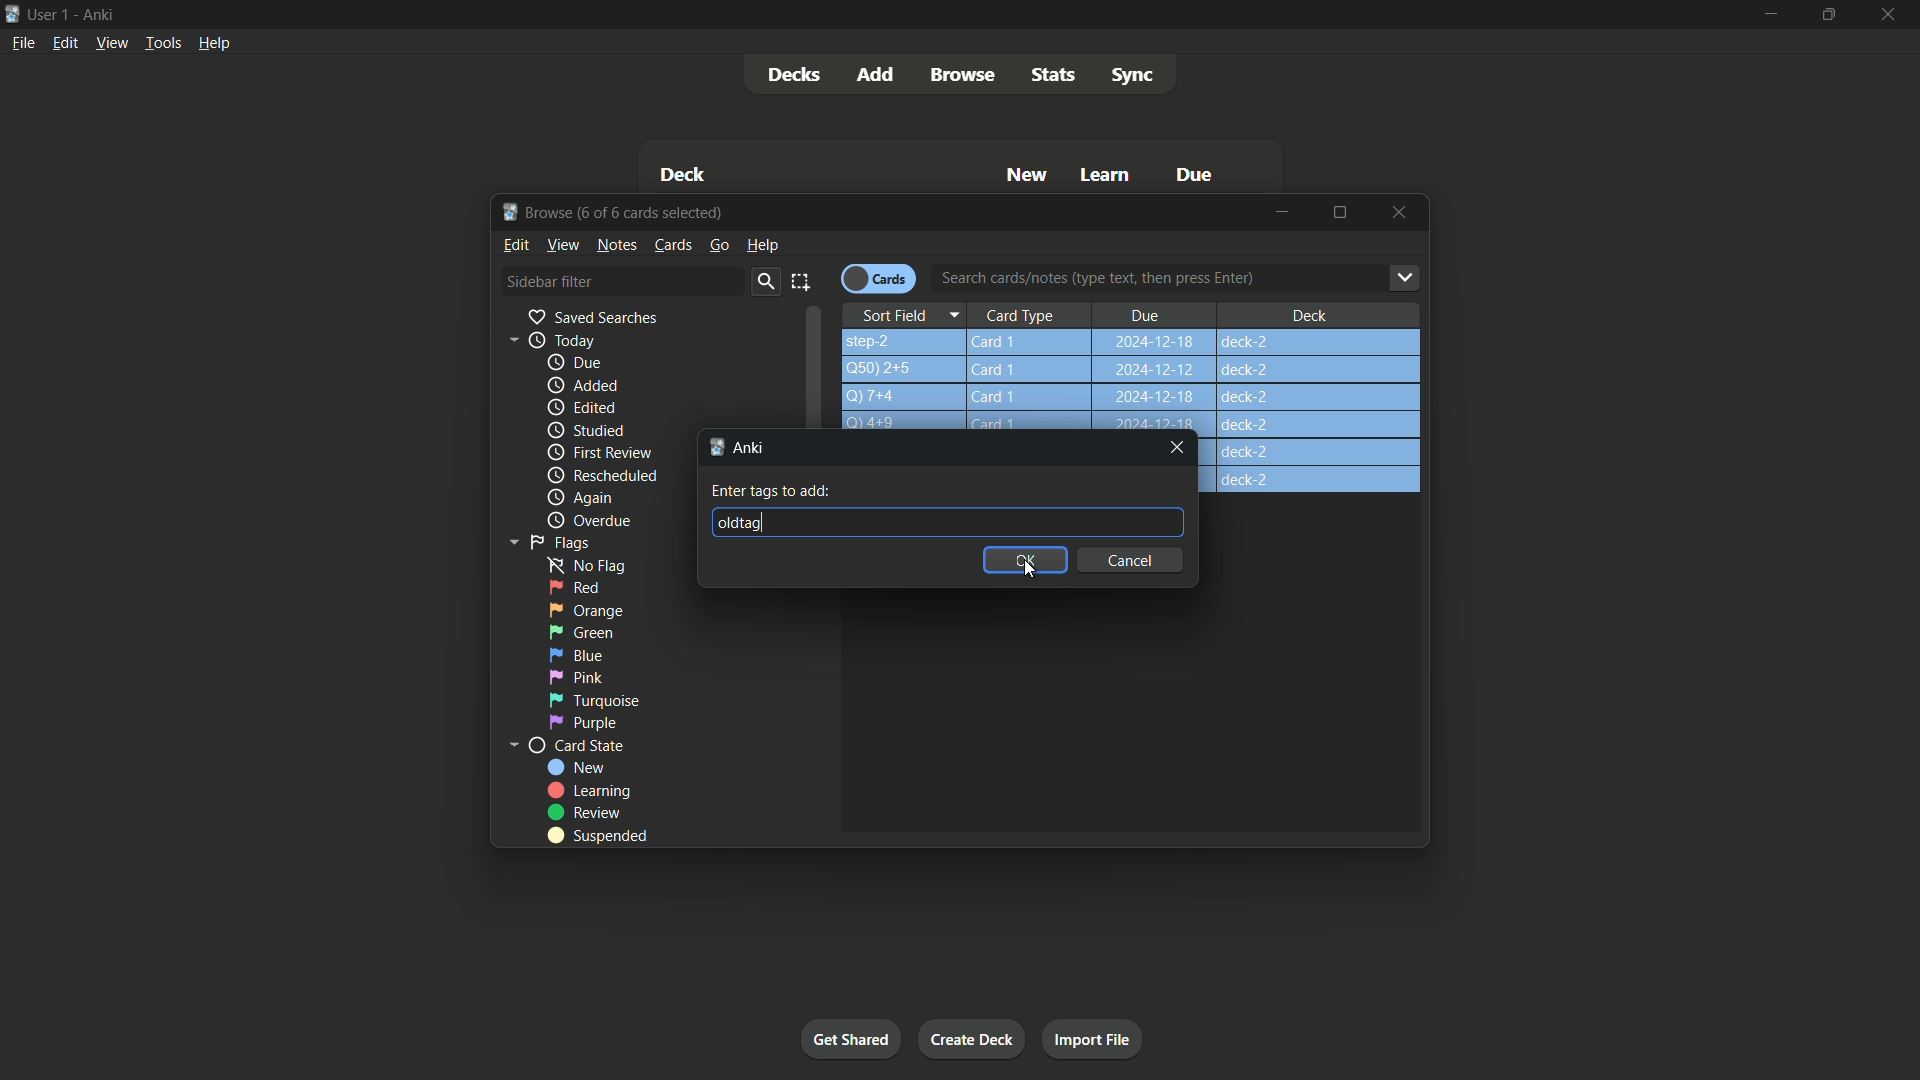 The width and height of the screenshot is (1920, 1080). What do you see at coordinates (1145, 314) in the screenshot?
I see `Due` at bounding box center [1145, 314].